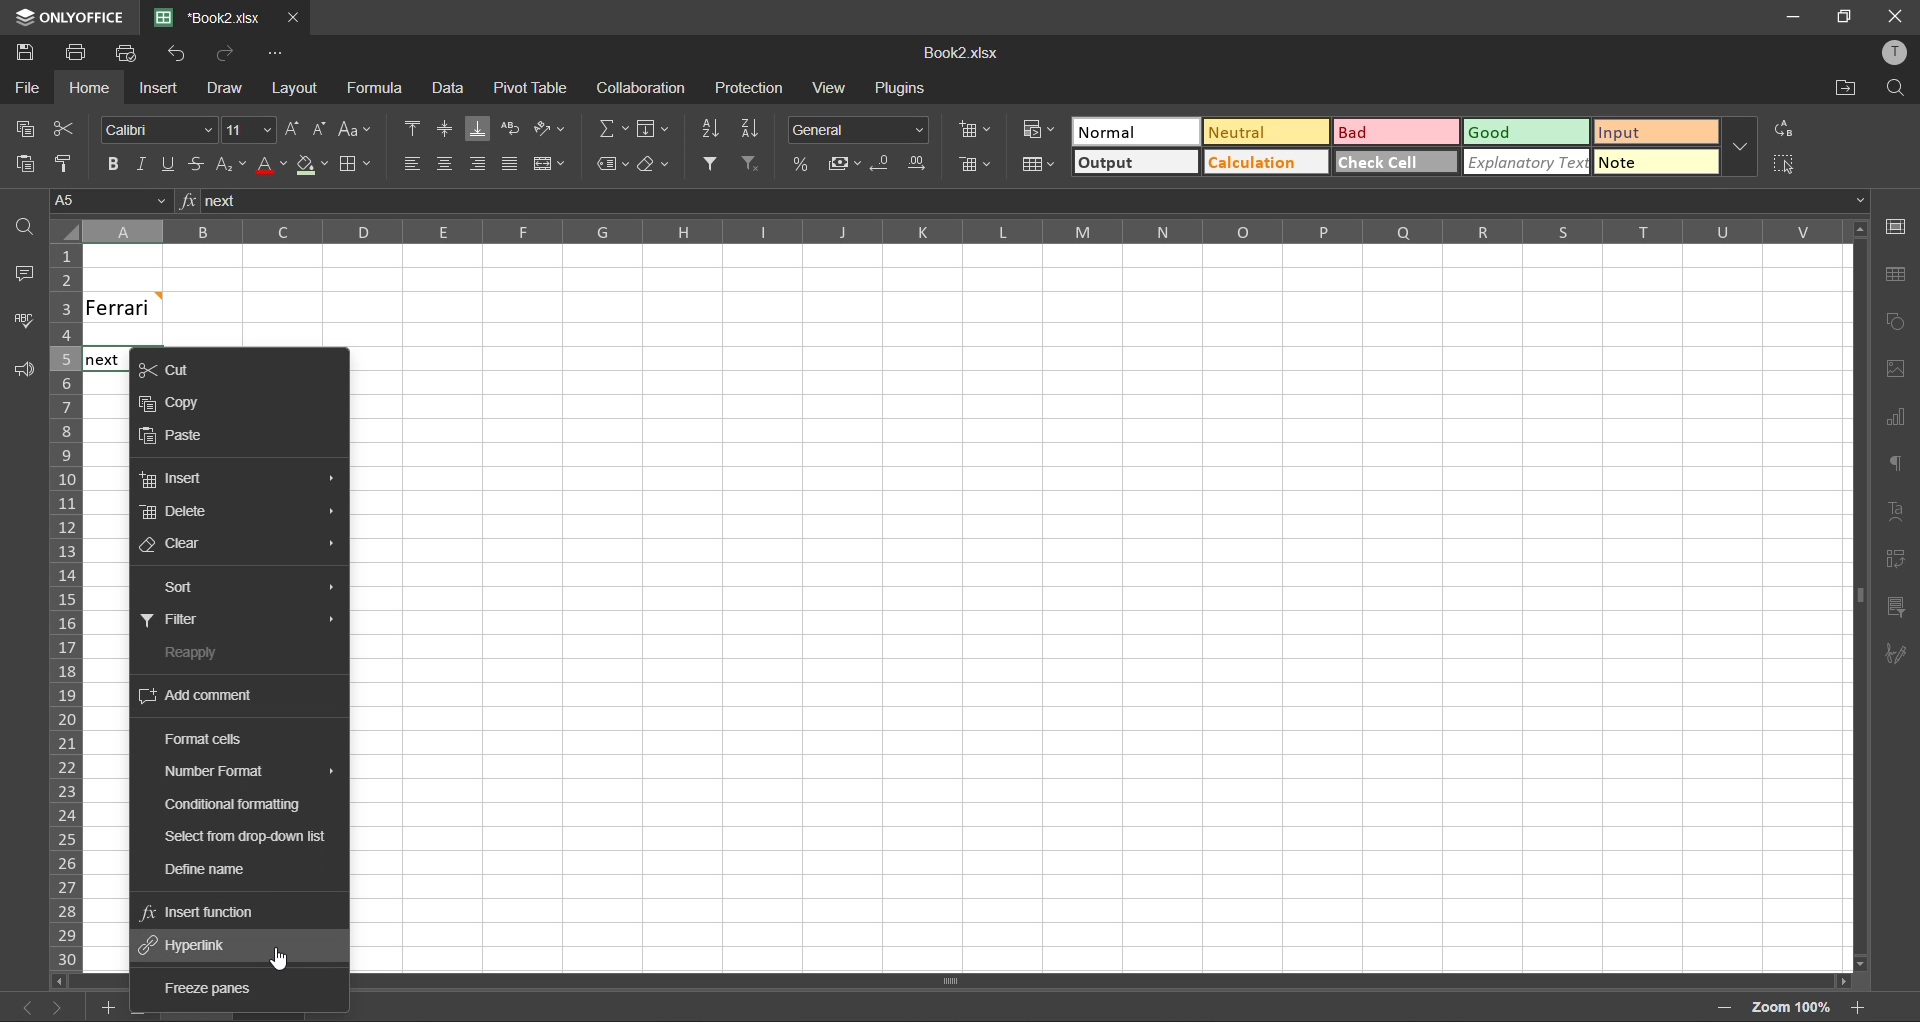 This screenshot has width=1920, height=1022. What do you see at coordinates (446, 161) in the screenshot?
I see `align center` at bounding box center [446, 161].